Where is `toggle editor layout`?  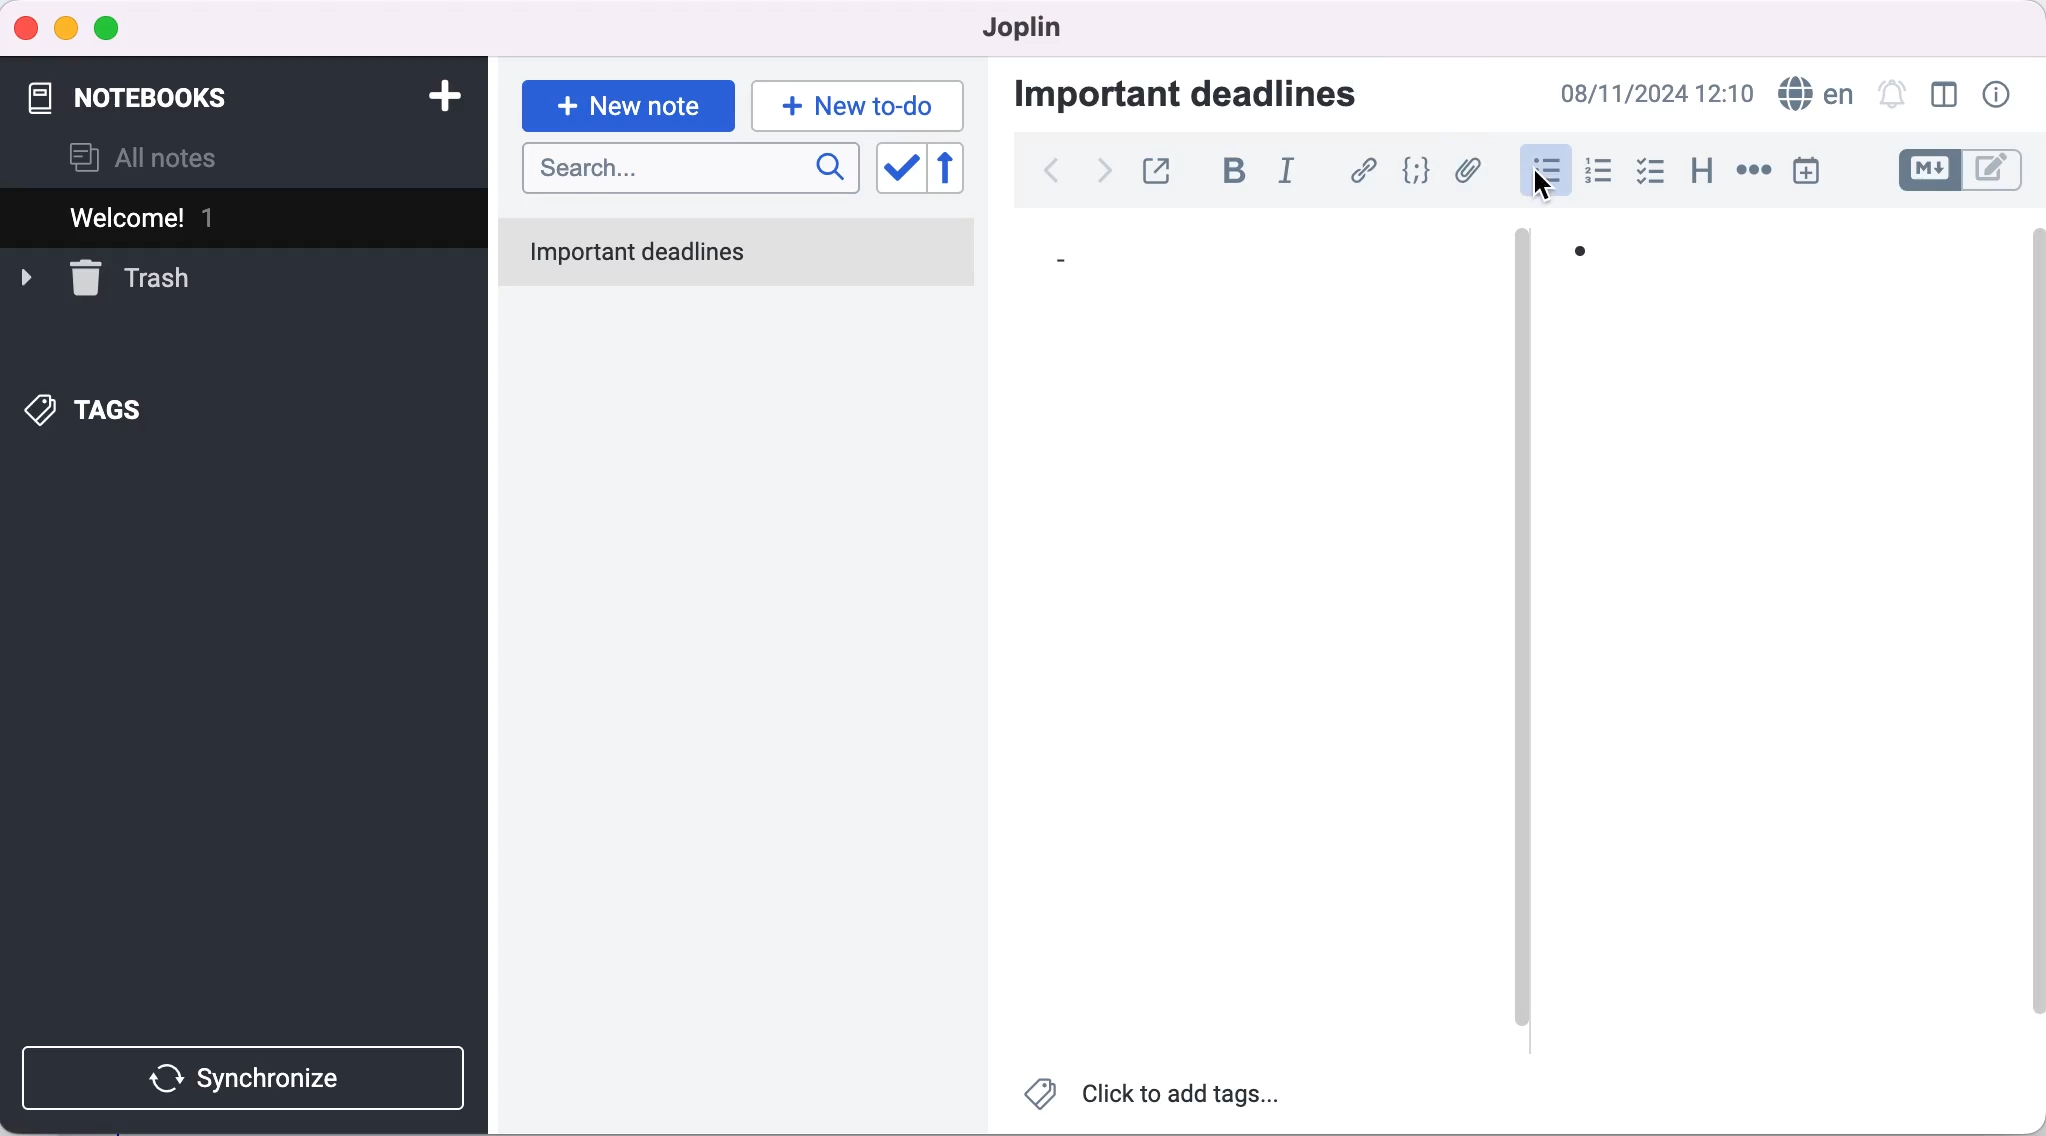 toggle editor layout is located at coordinates (1940, 97).